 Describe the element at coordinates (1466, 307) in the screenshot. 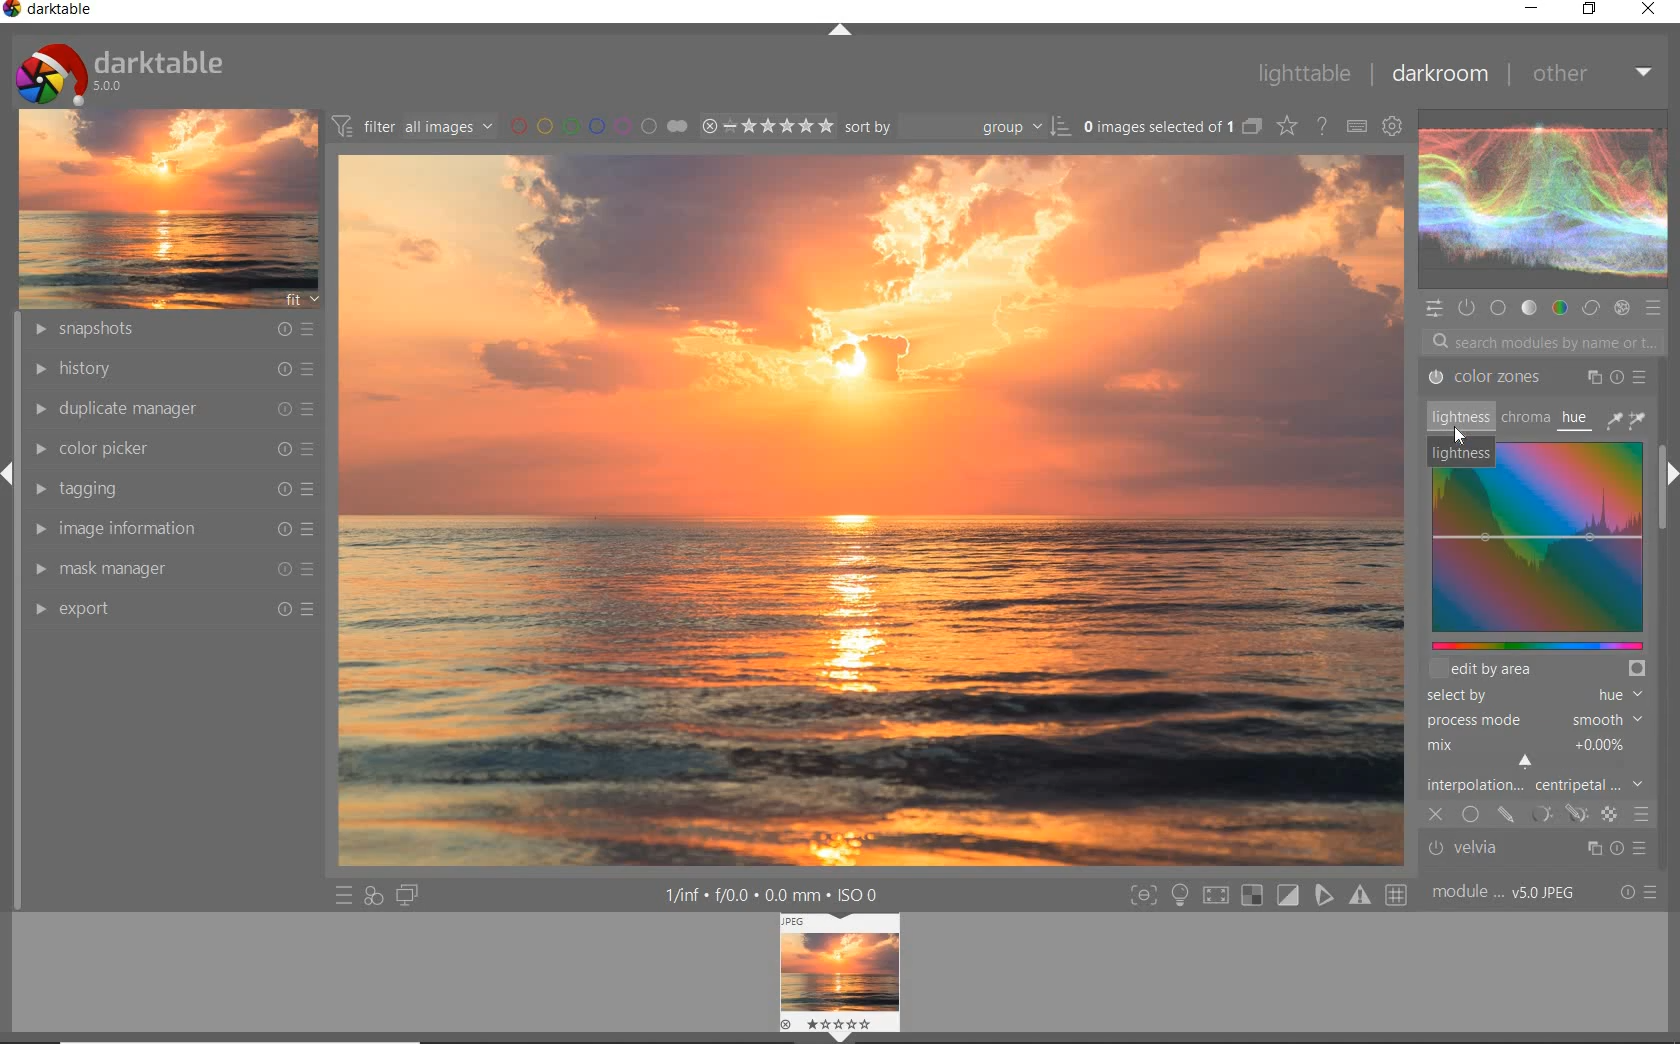

I see `SHOW ONLY ACTIVE MODULES` at that location.